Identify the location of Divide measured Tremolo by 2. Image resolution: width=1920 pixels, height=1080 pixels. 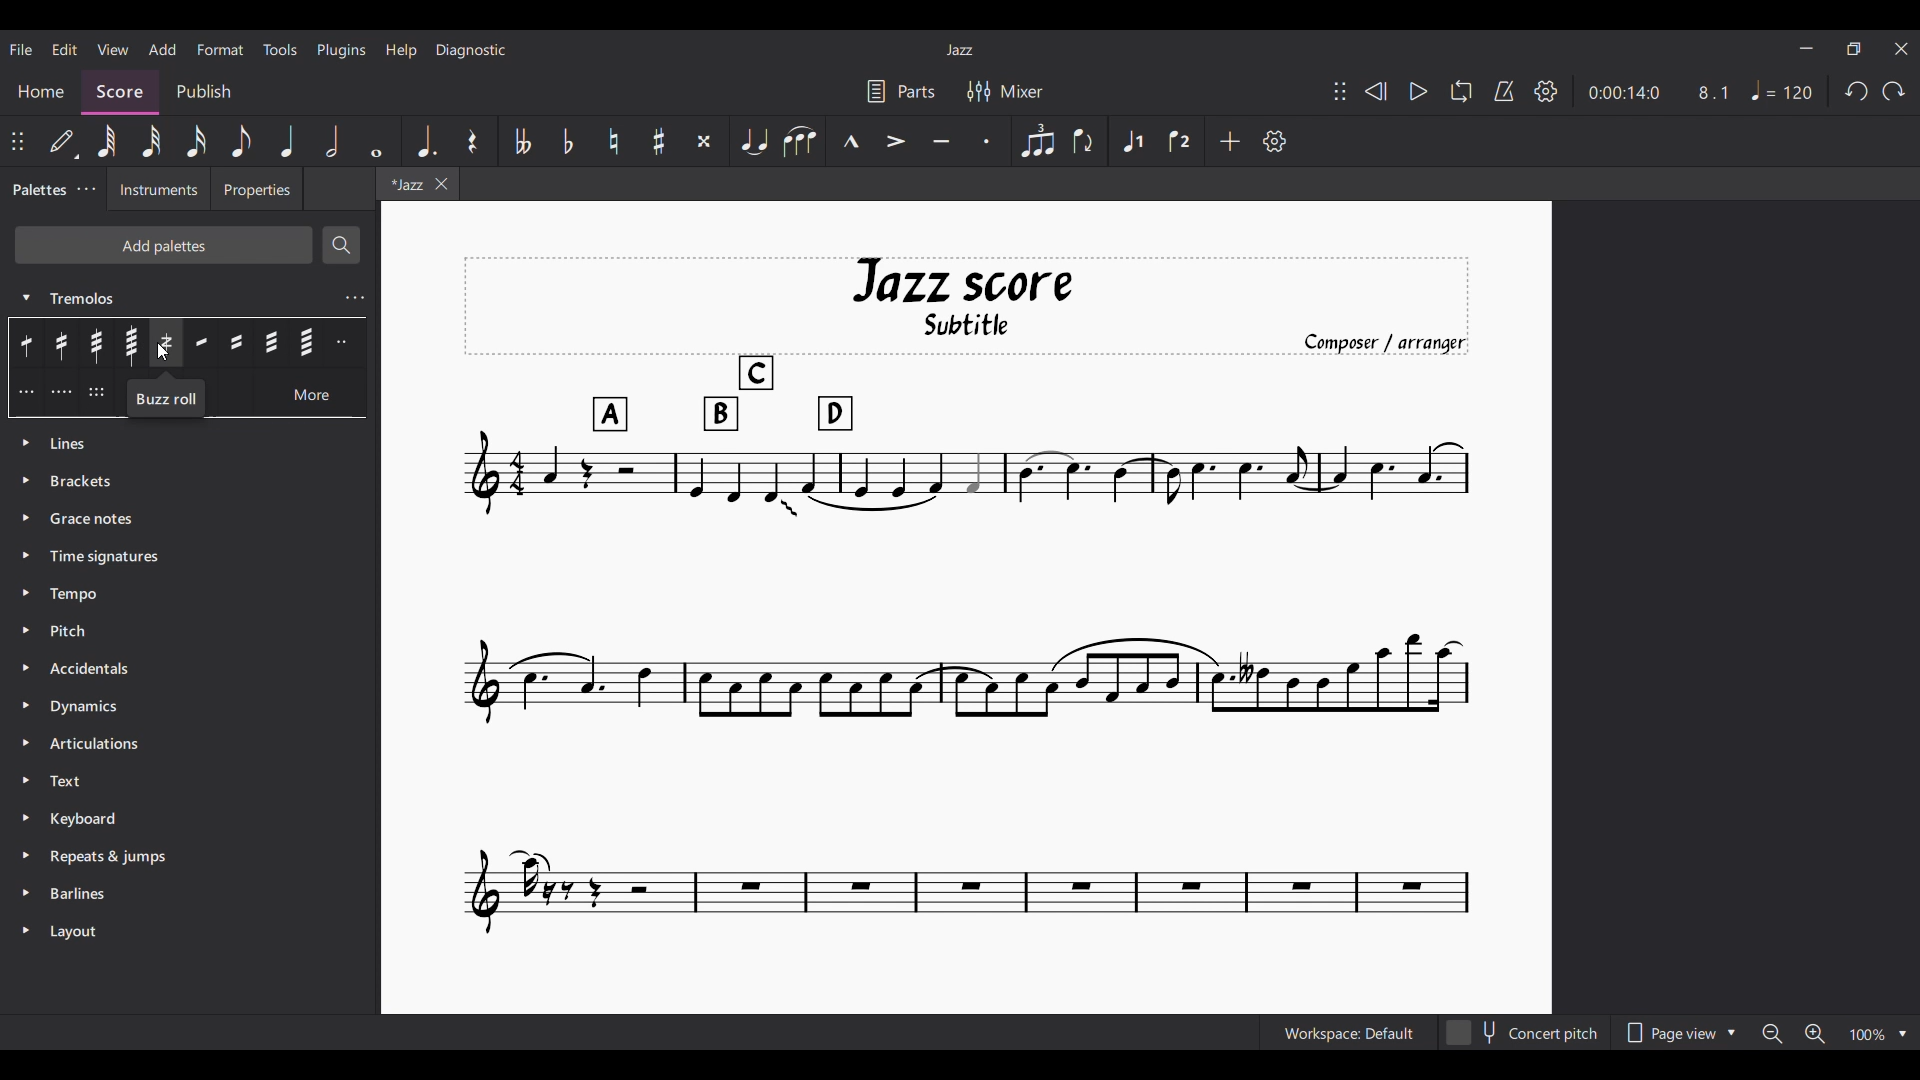
(345, 342).